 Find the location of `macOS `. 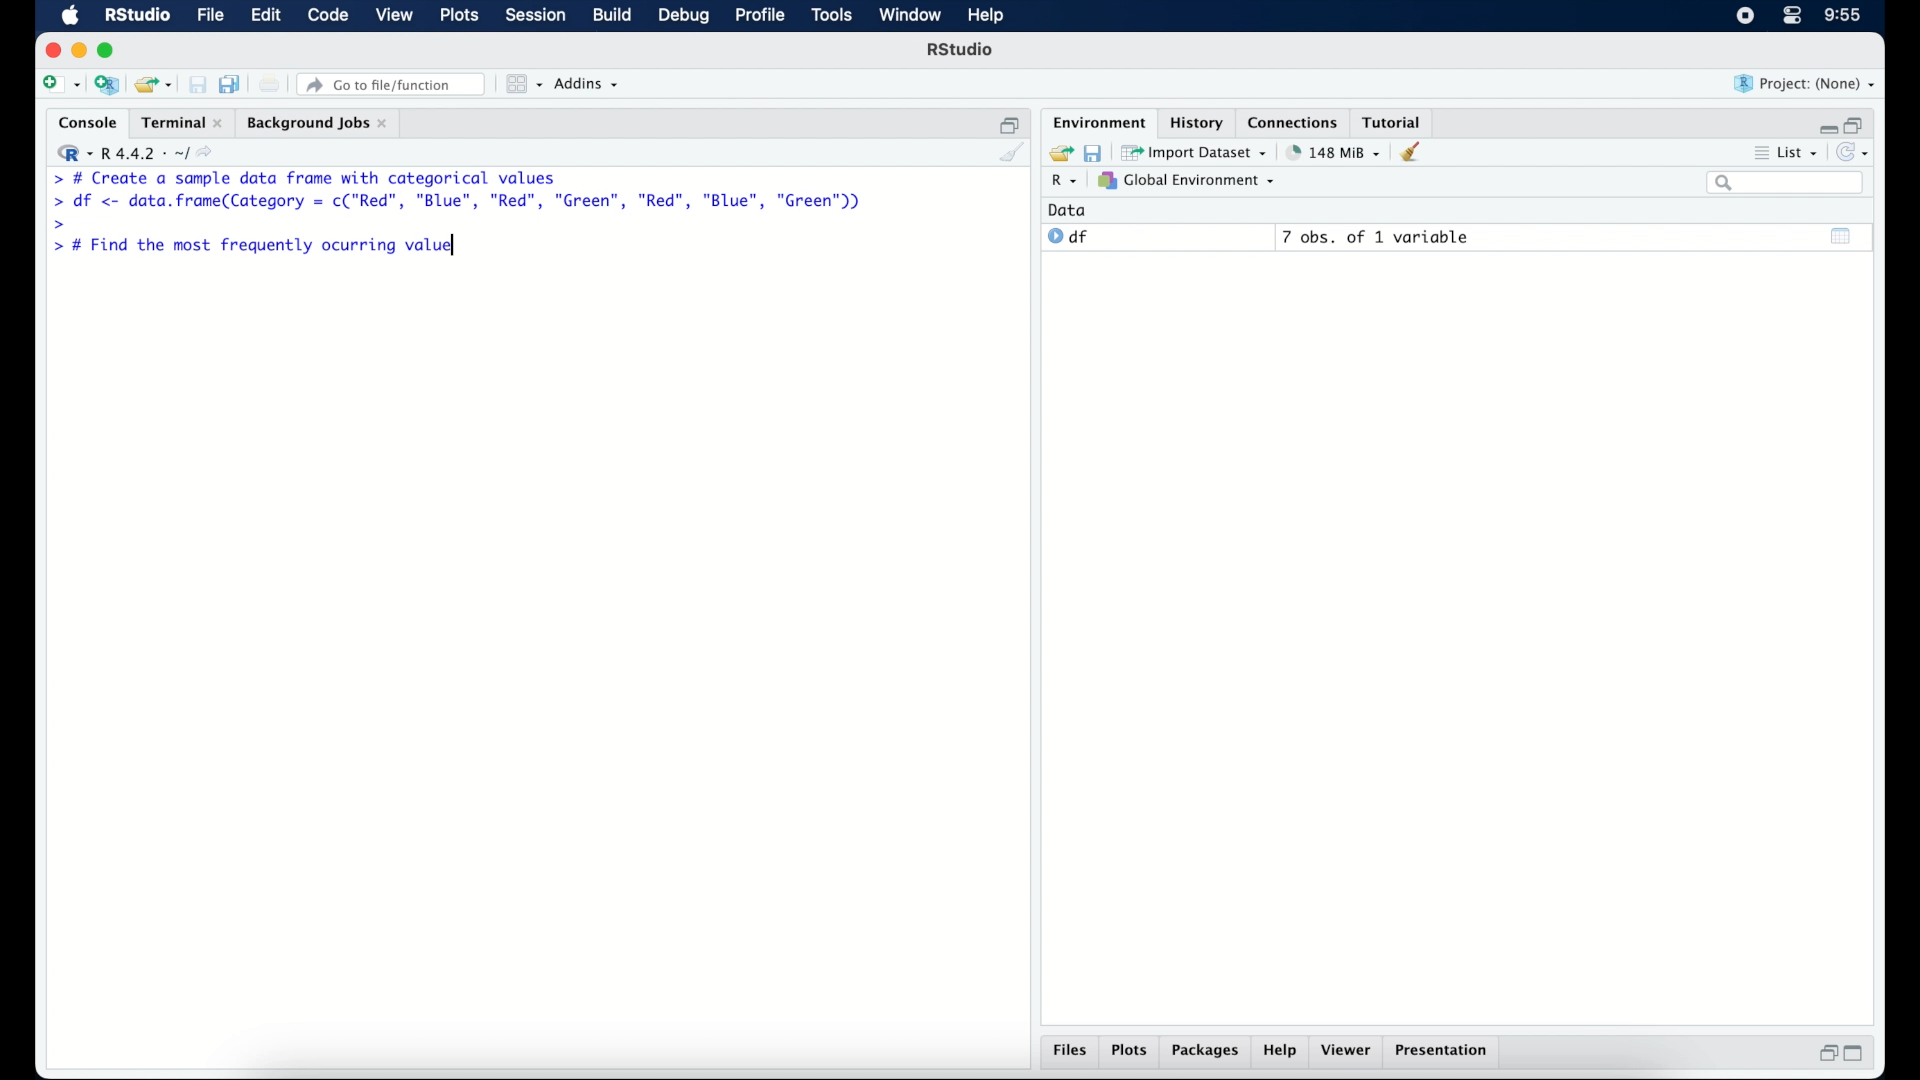

macOS  is located at coordinates (70, 16).